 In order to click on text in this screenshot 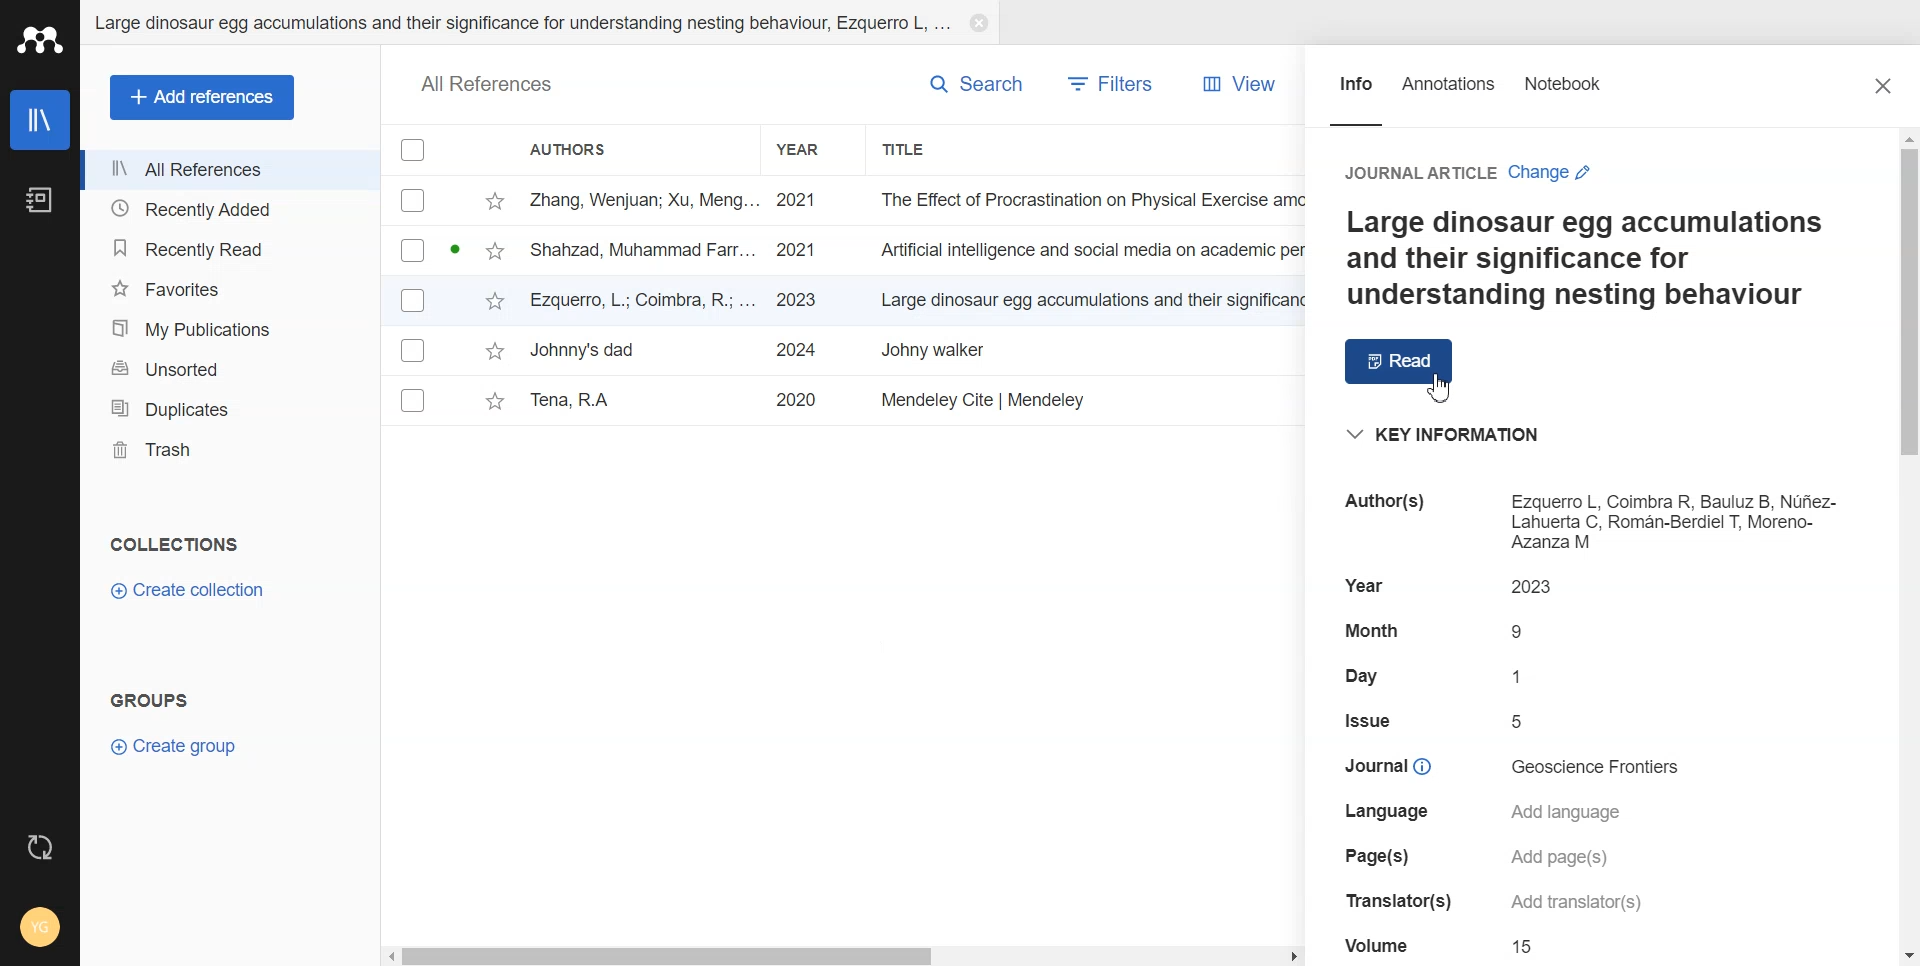, I will do `click(1560, 859)`.